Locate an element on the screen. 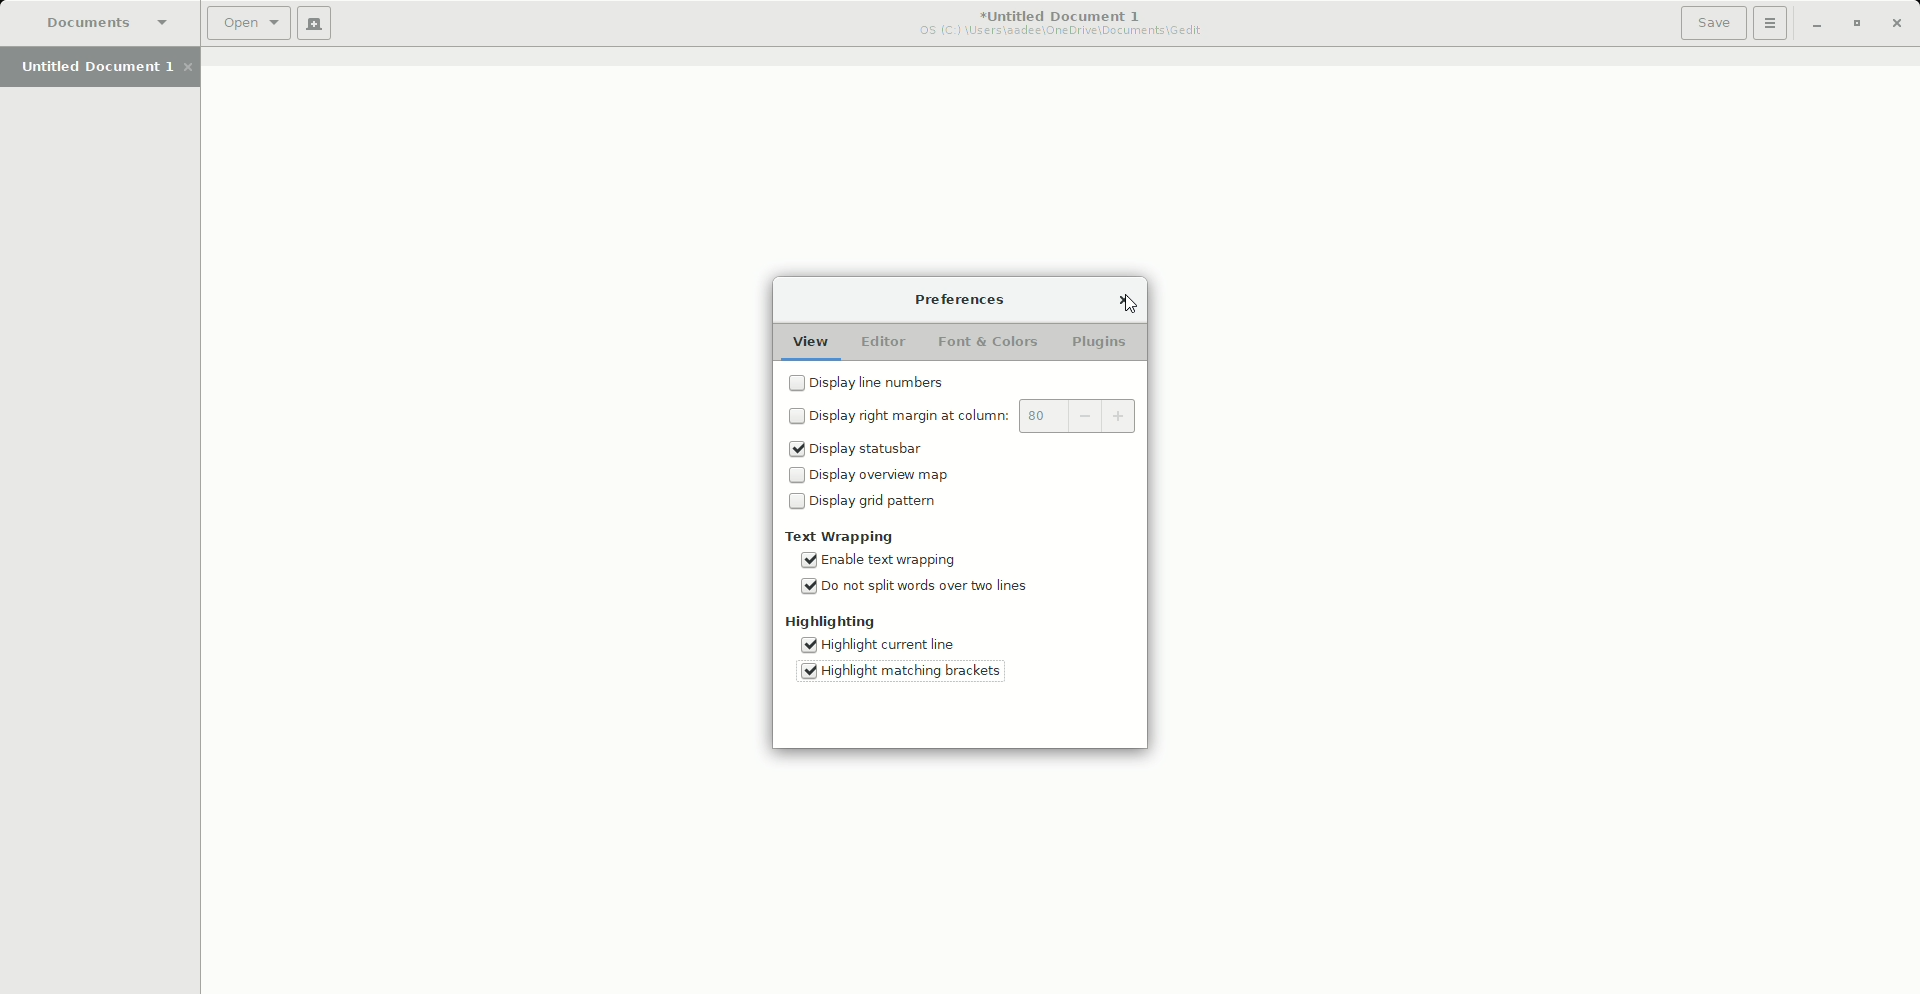 The height and width of the screenshot is (994, 1920). Text wrapping is located at coordinates (841, 537).